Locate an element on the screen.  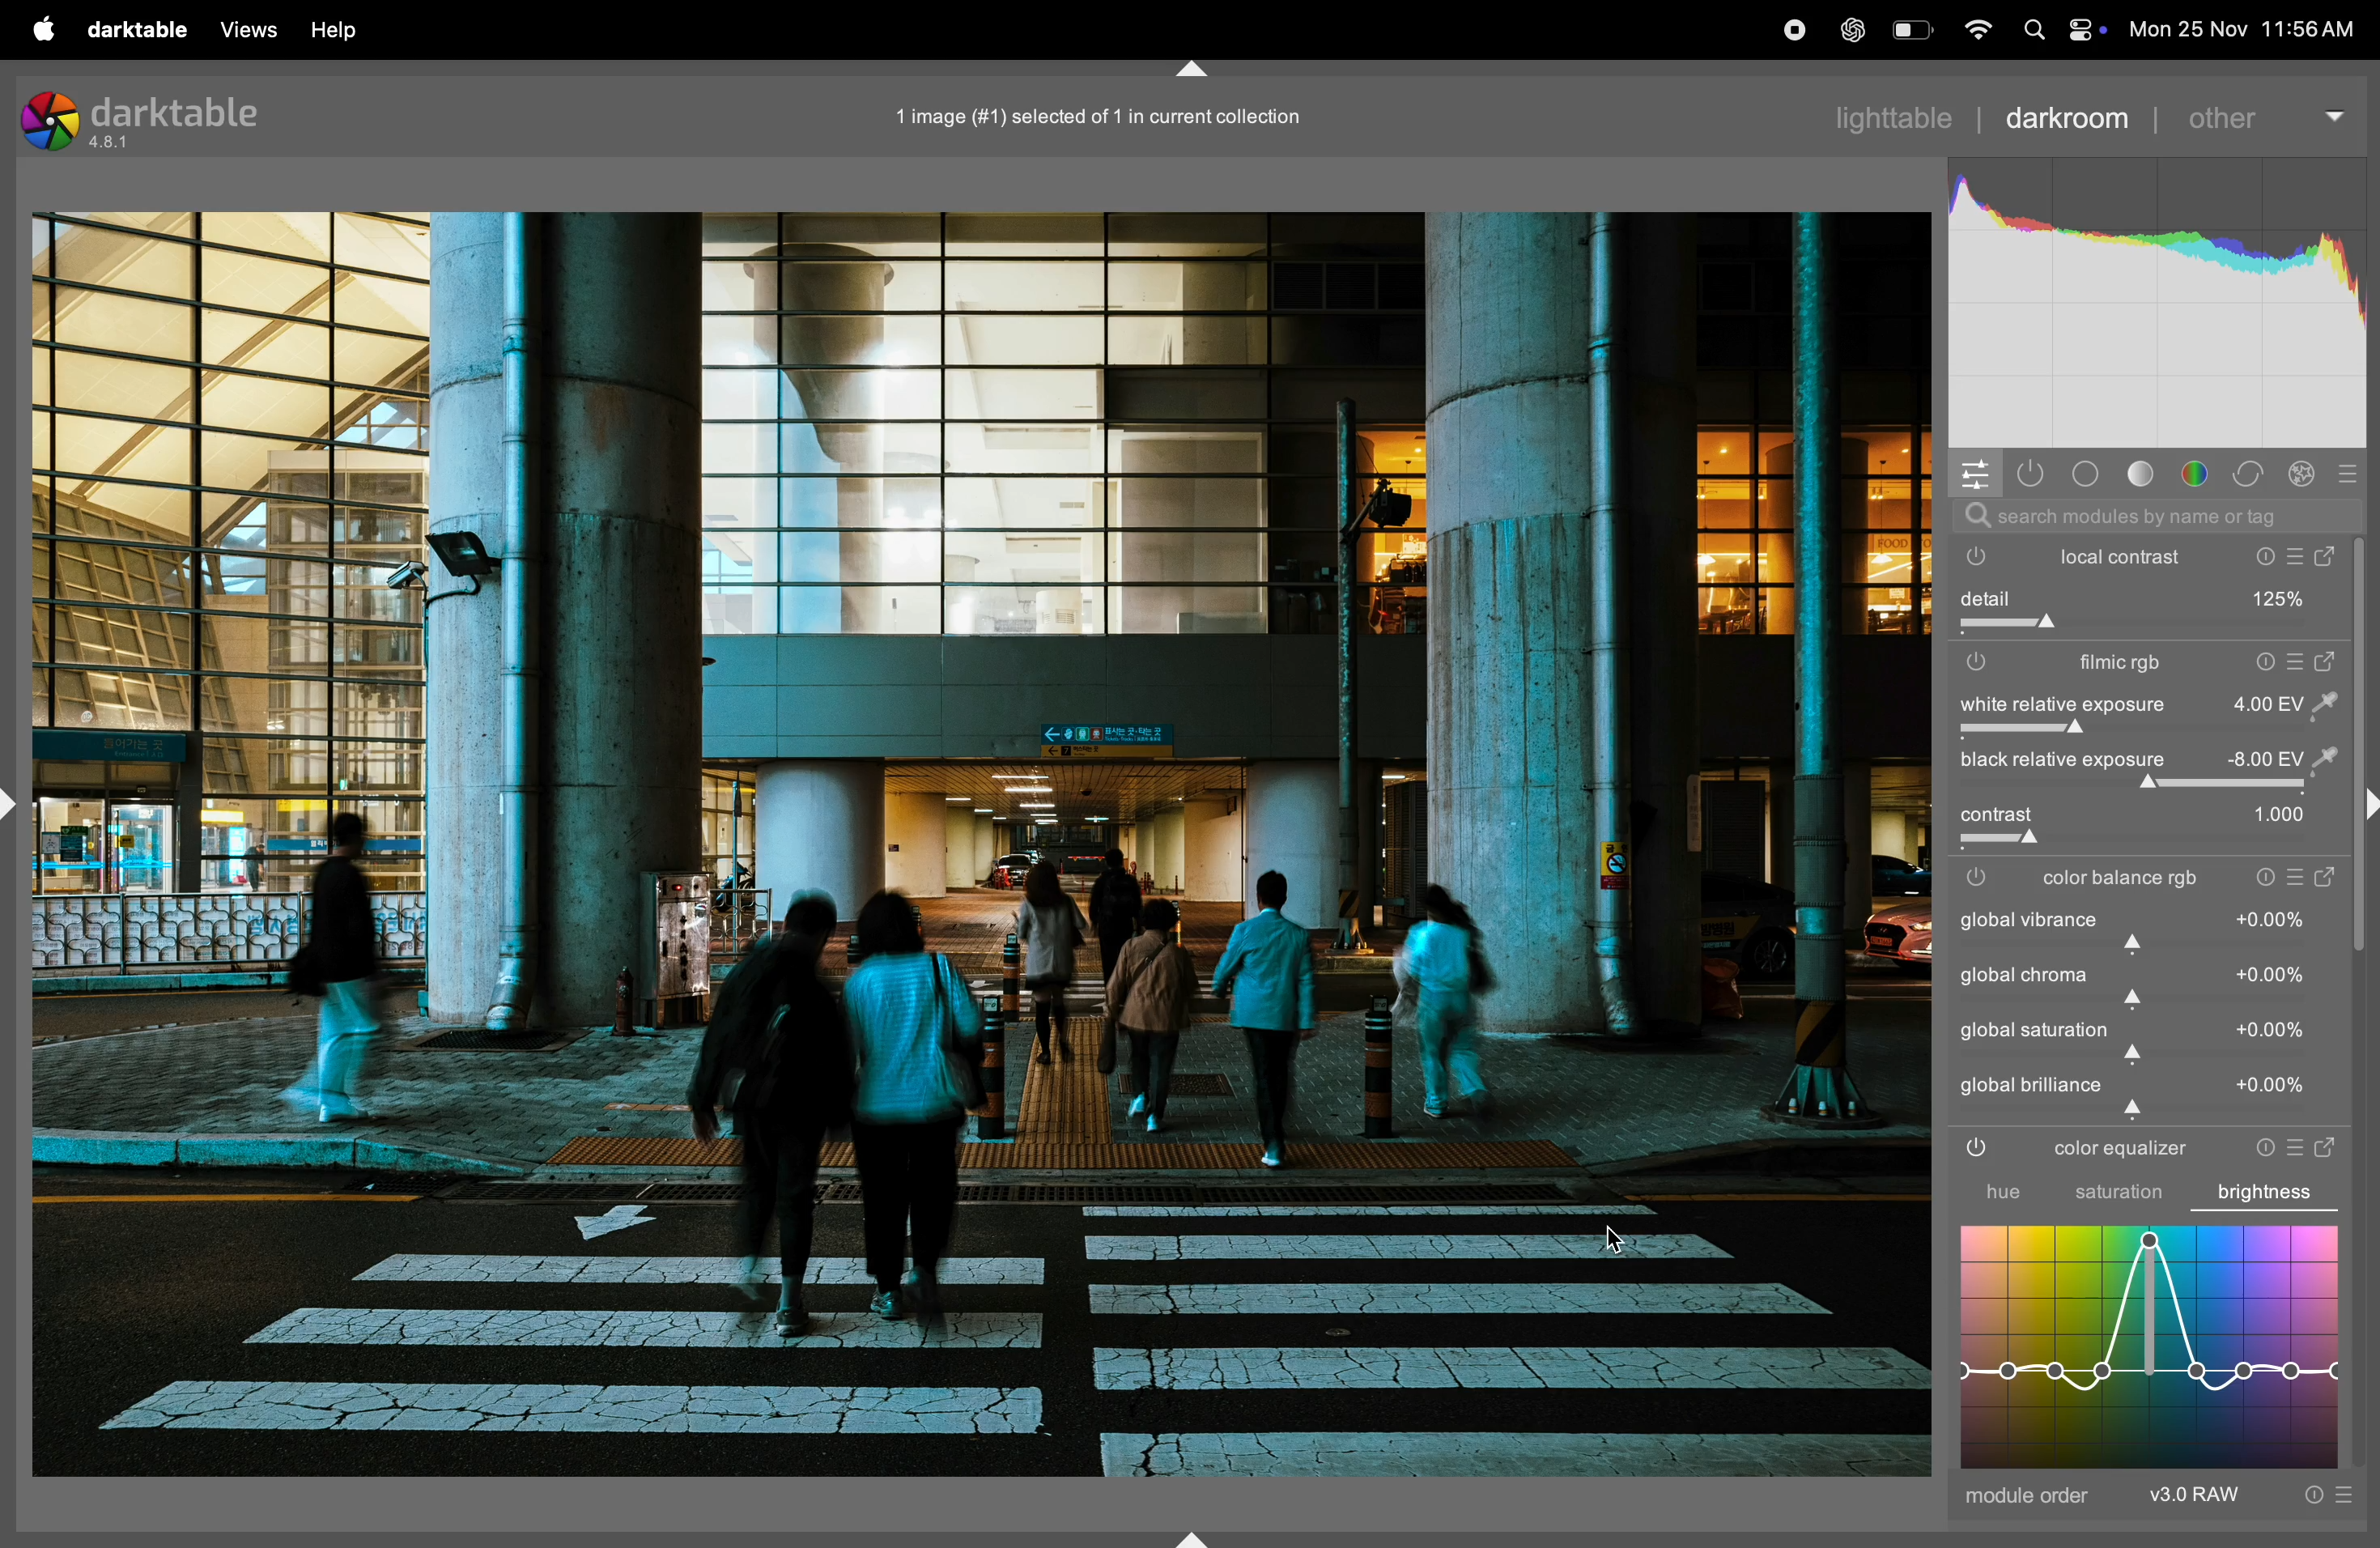
global chrome is located at coordinates (2025, 975).